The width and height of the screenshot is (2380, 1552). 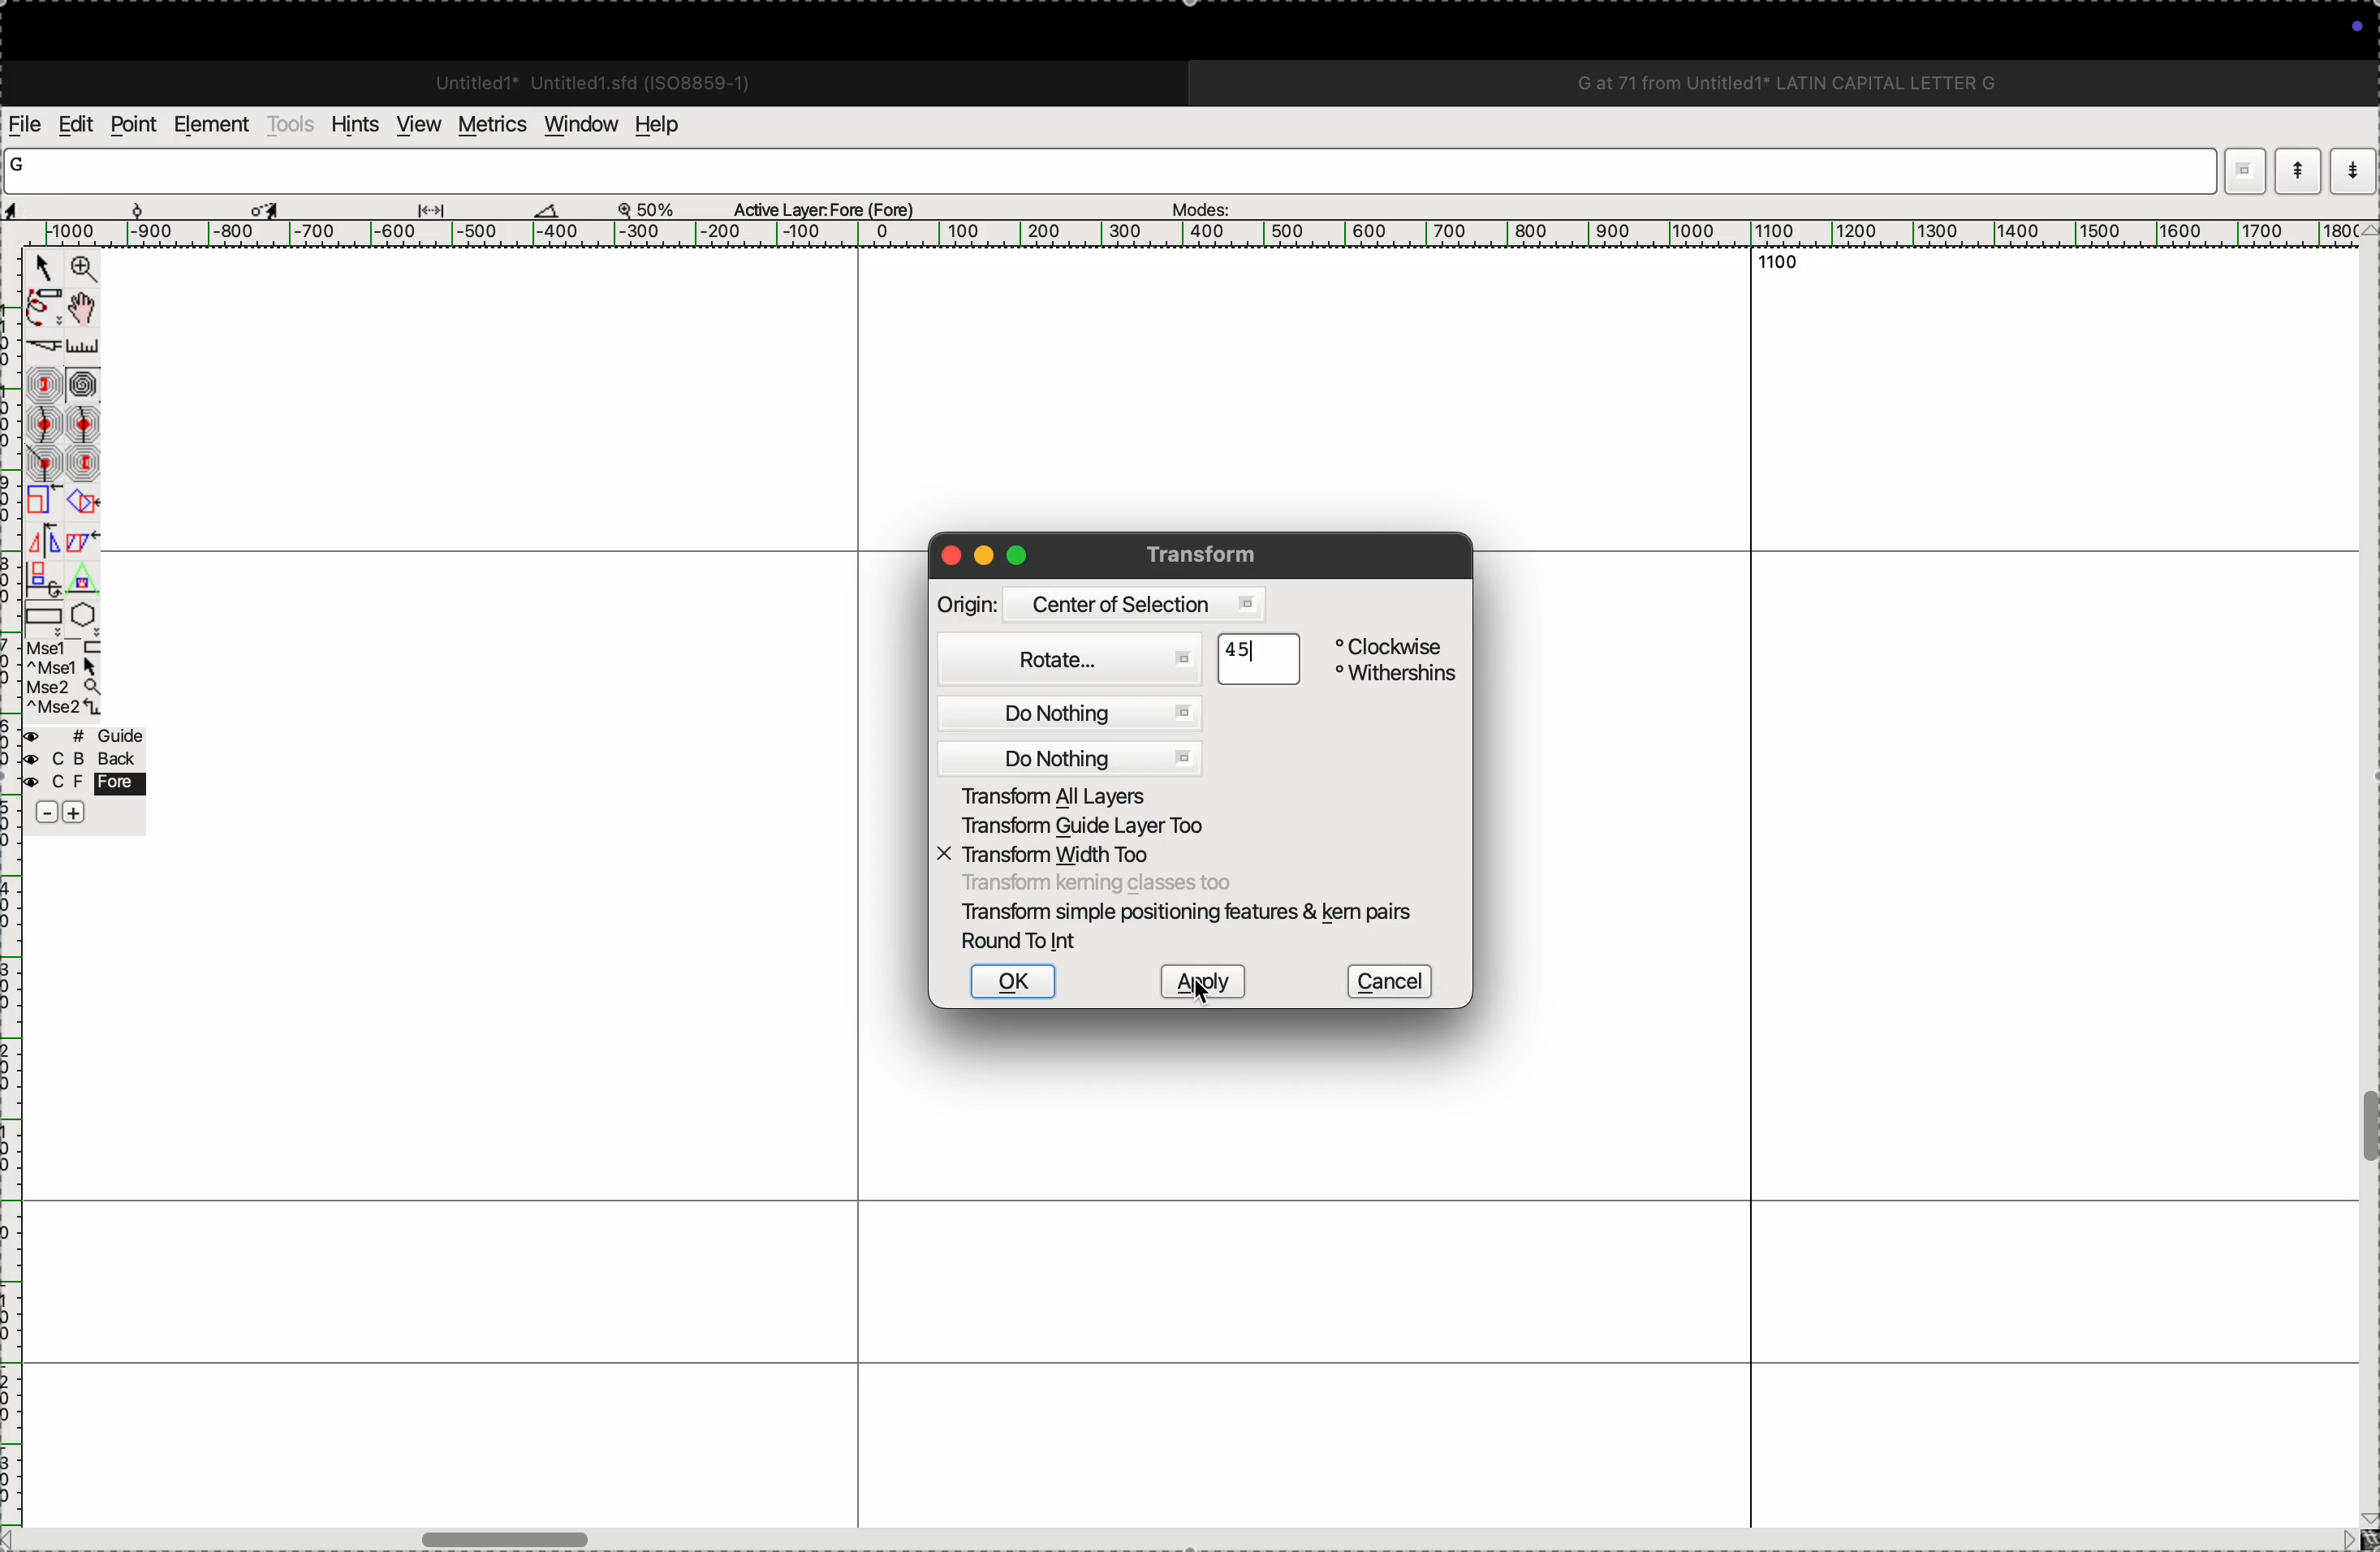 I want to click on ruler, so click(x=81, y=347).